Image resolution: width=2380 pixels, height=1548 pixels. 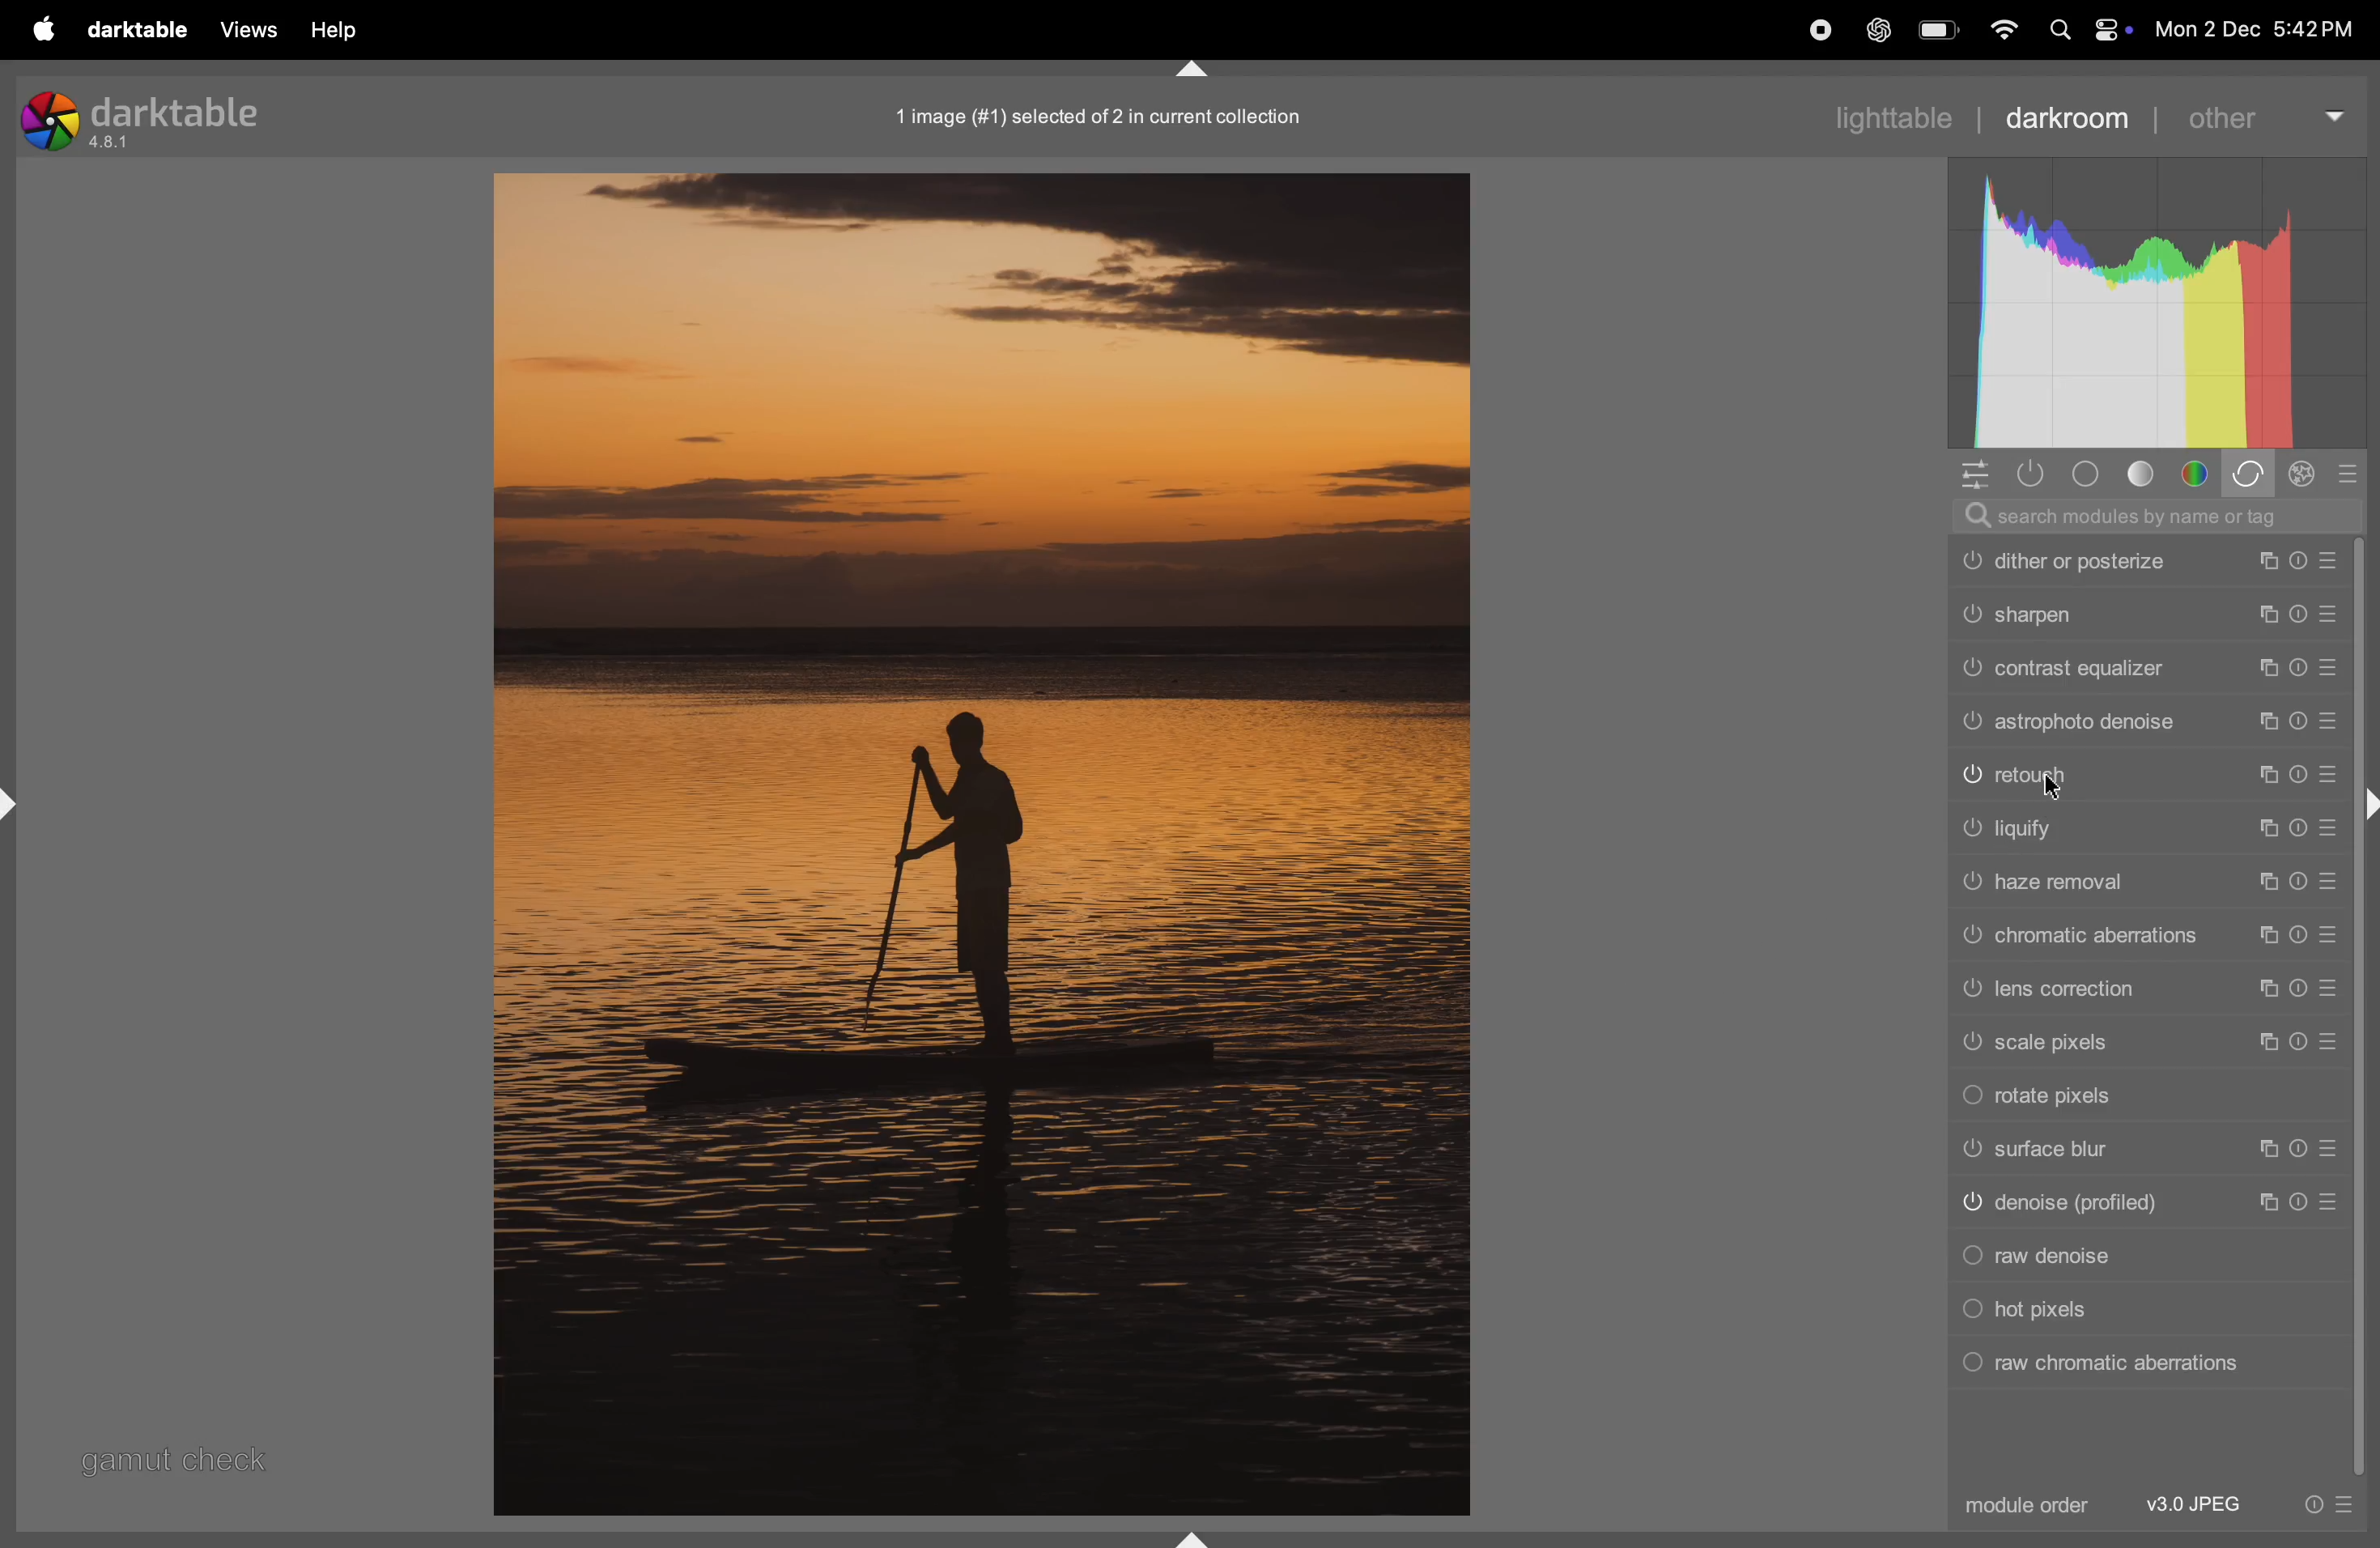 What do you see at coordinates (2067, 118) in the screenshot?
I see `darkroom` at bounding box center [2067, 118].